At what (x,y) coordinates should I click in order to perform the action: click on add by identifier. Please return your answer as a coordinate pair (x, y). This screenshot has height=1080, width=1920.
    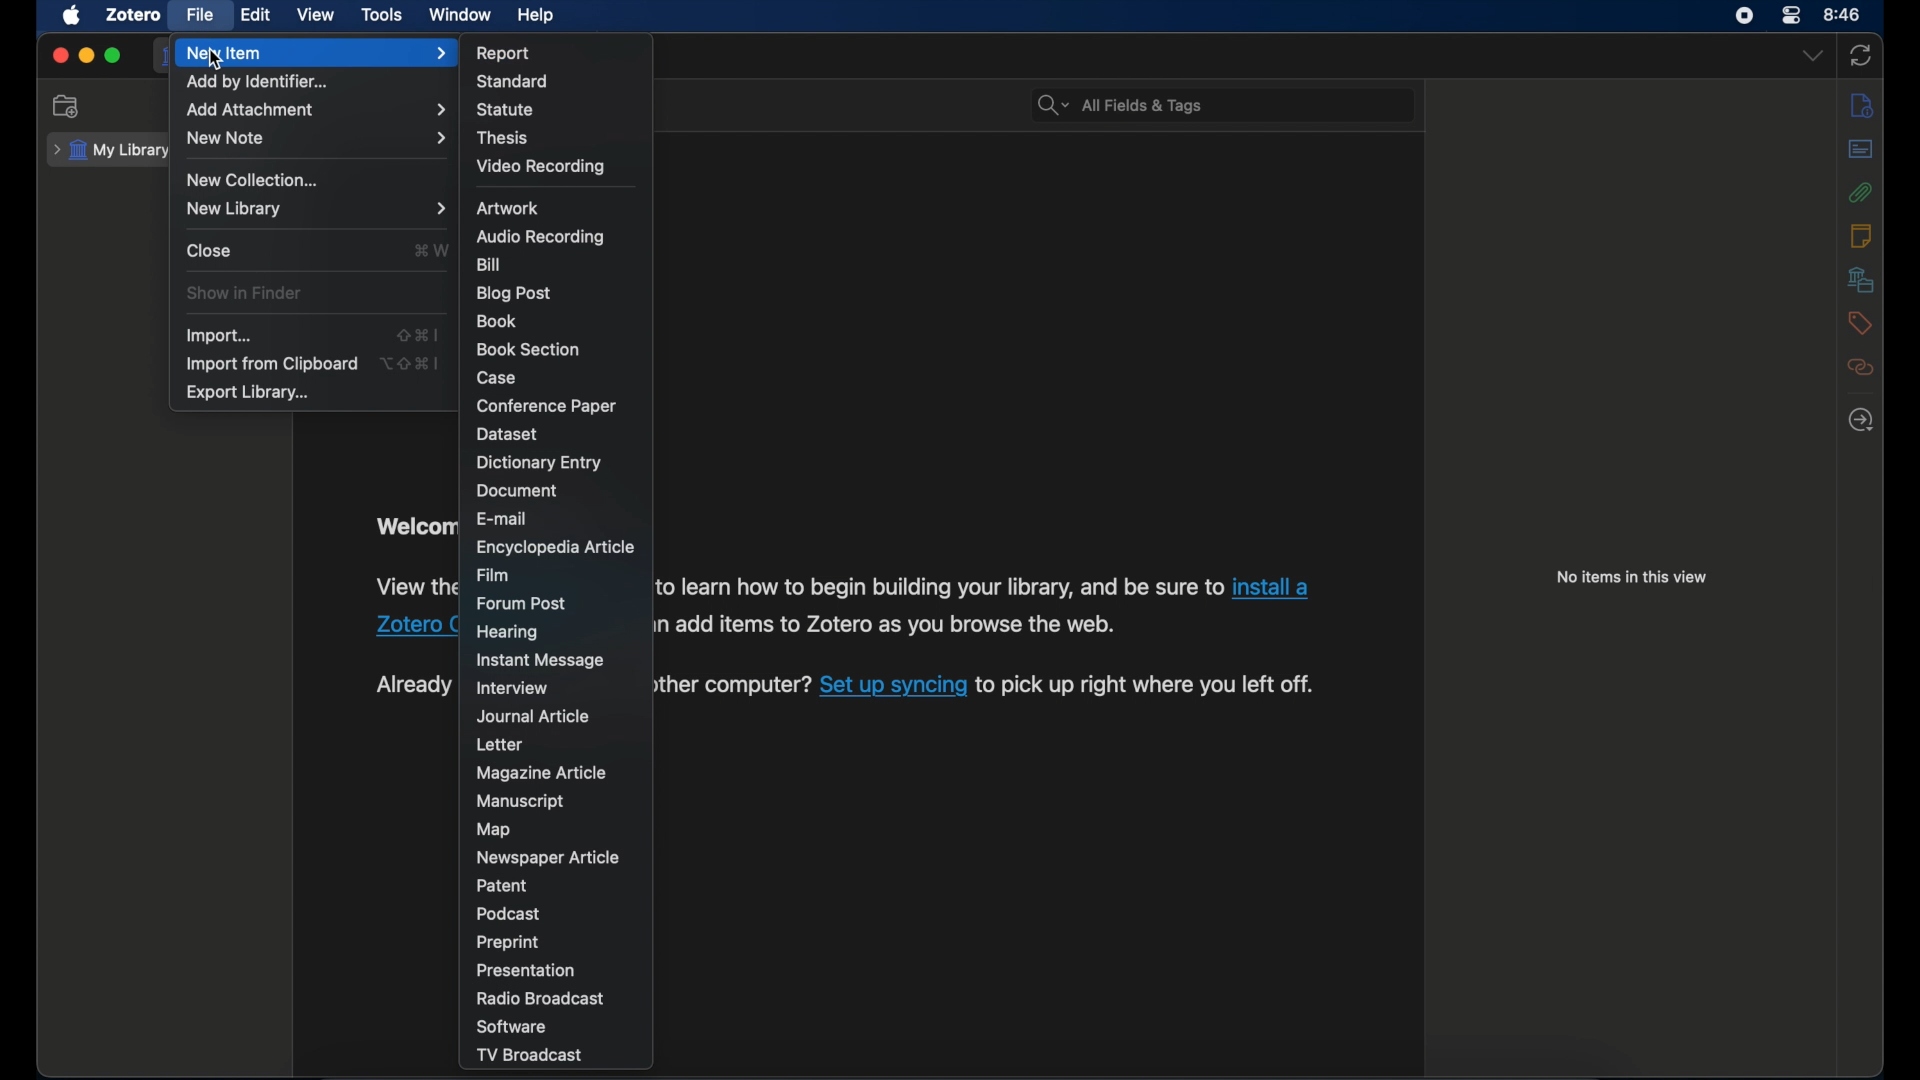
    Looking at the image, I should click on (257, 82).